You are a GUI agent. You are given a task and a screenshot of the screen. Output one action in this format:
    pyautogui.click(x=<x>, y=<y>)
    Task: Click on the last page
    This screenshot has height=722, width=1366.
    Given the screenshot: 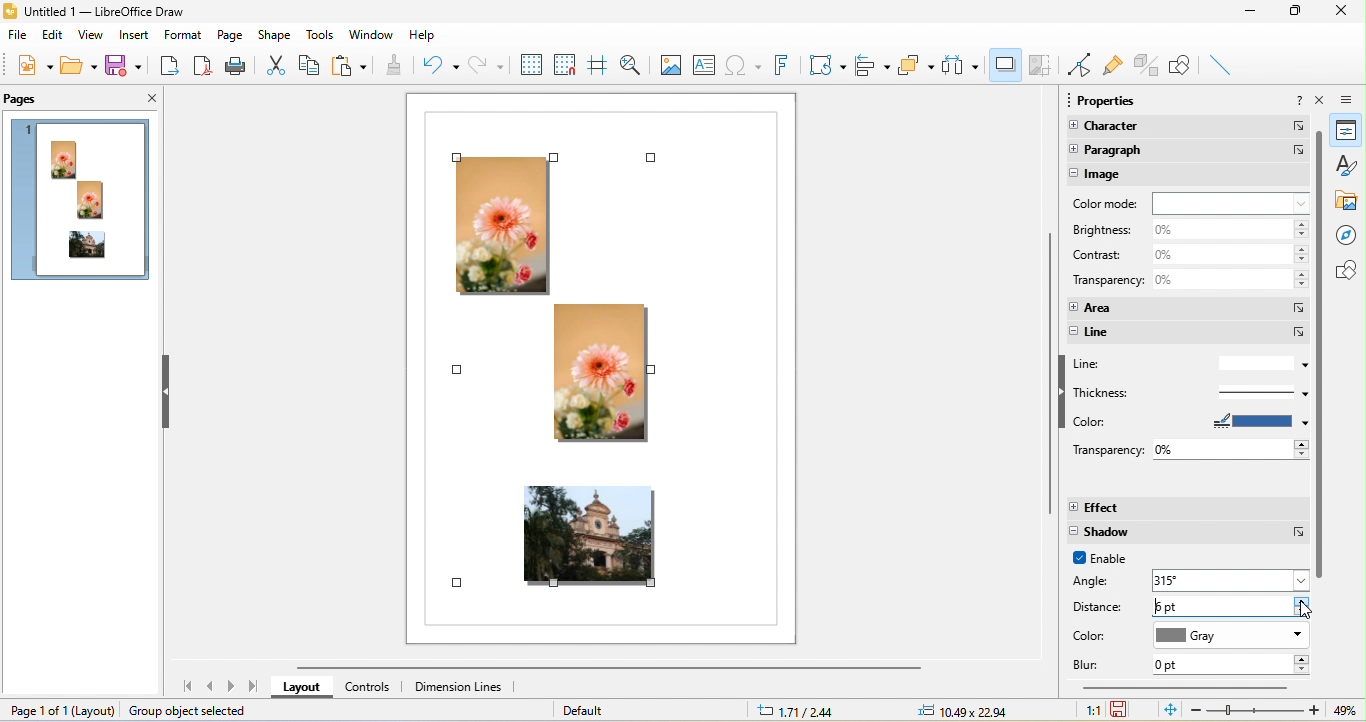 What is the action you would take?
    pyautogui.click(x=254, y=687)
    